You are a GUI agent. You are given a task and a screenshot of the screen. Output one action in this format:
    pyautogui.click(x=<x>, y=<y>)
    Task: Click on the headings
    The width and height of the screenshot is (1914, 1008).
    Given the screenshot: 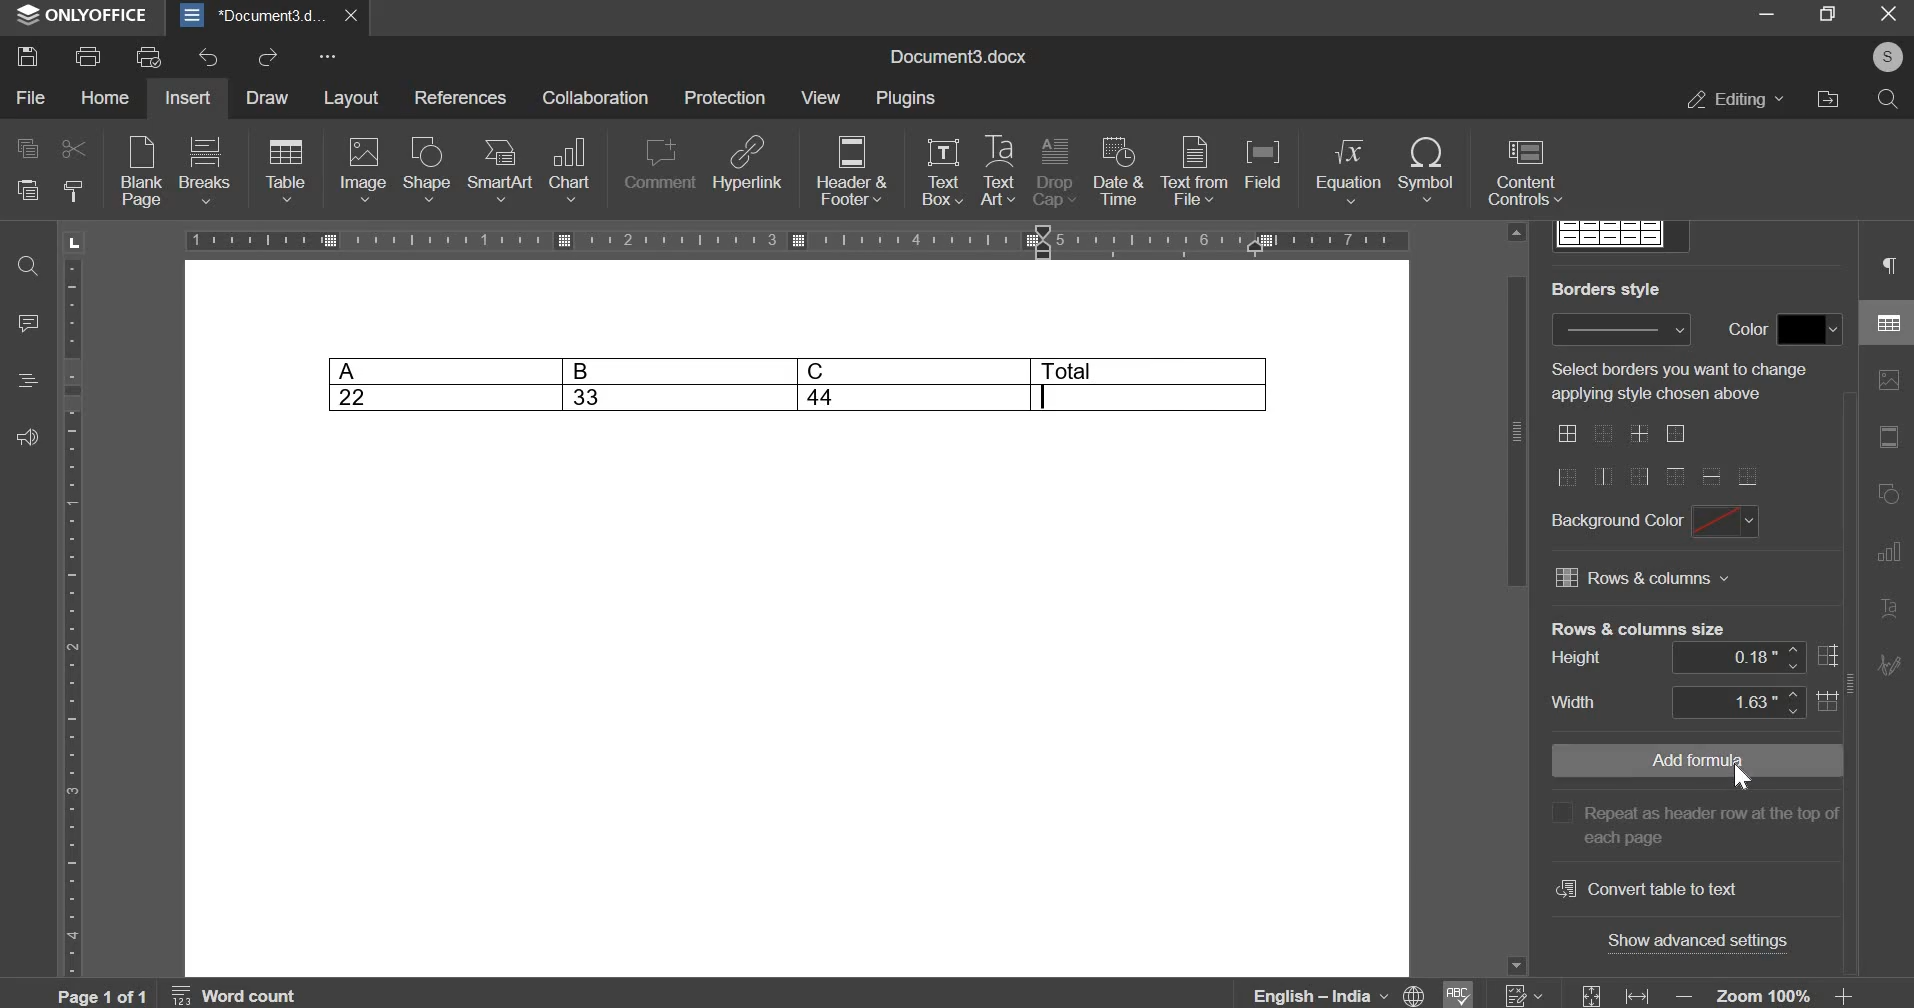 What is the action you would take?
    pyautogui.click(x=31, y=381)
    